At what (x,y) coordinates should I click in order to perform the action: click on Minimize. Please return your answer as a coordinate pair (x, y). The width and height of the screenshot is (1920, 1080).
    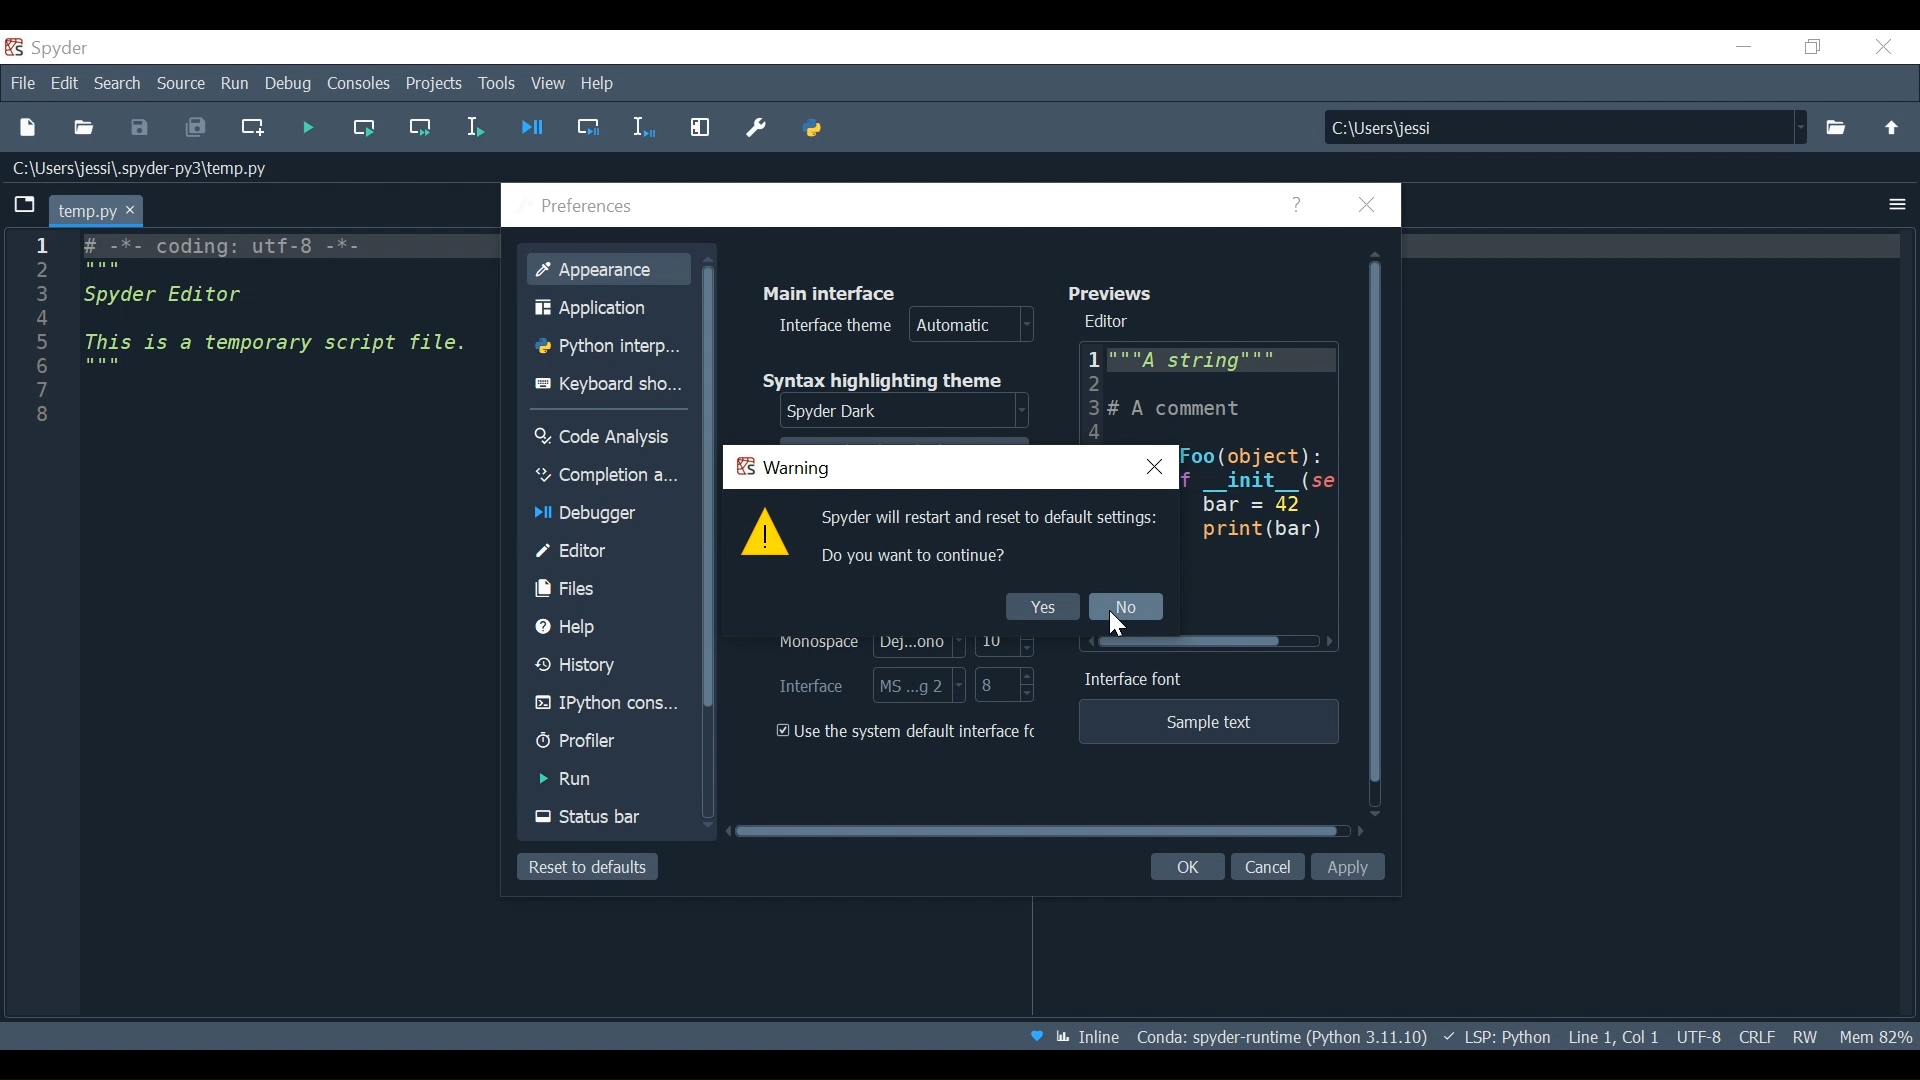
    Looking at the image, I should click on (1743, 47).